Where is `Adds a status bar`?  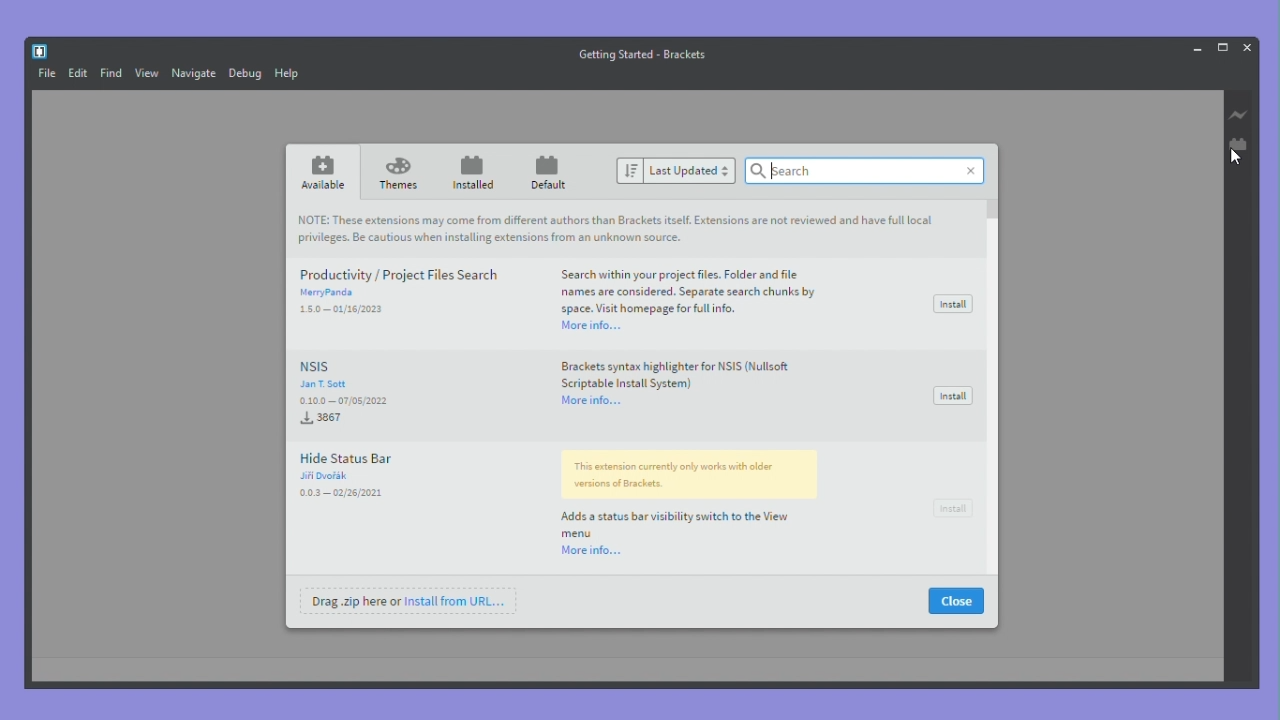
Adds a status bar is located at coordinates (687, 494).